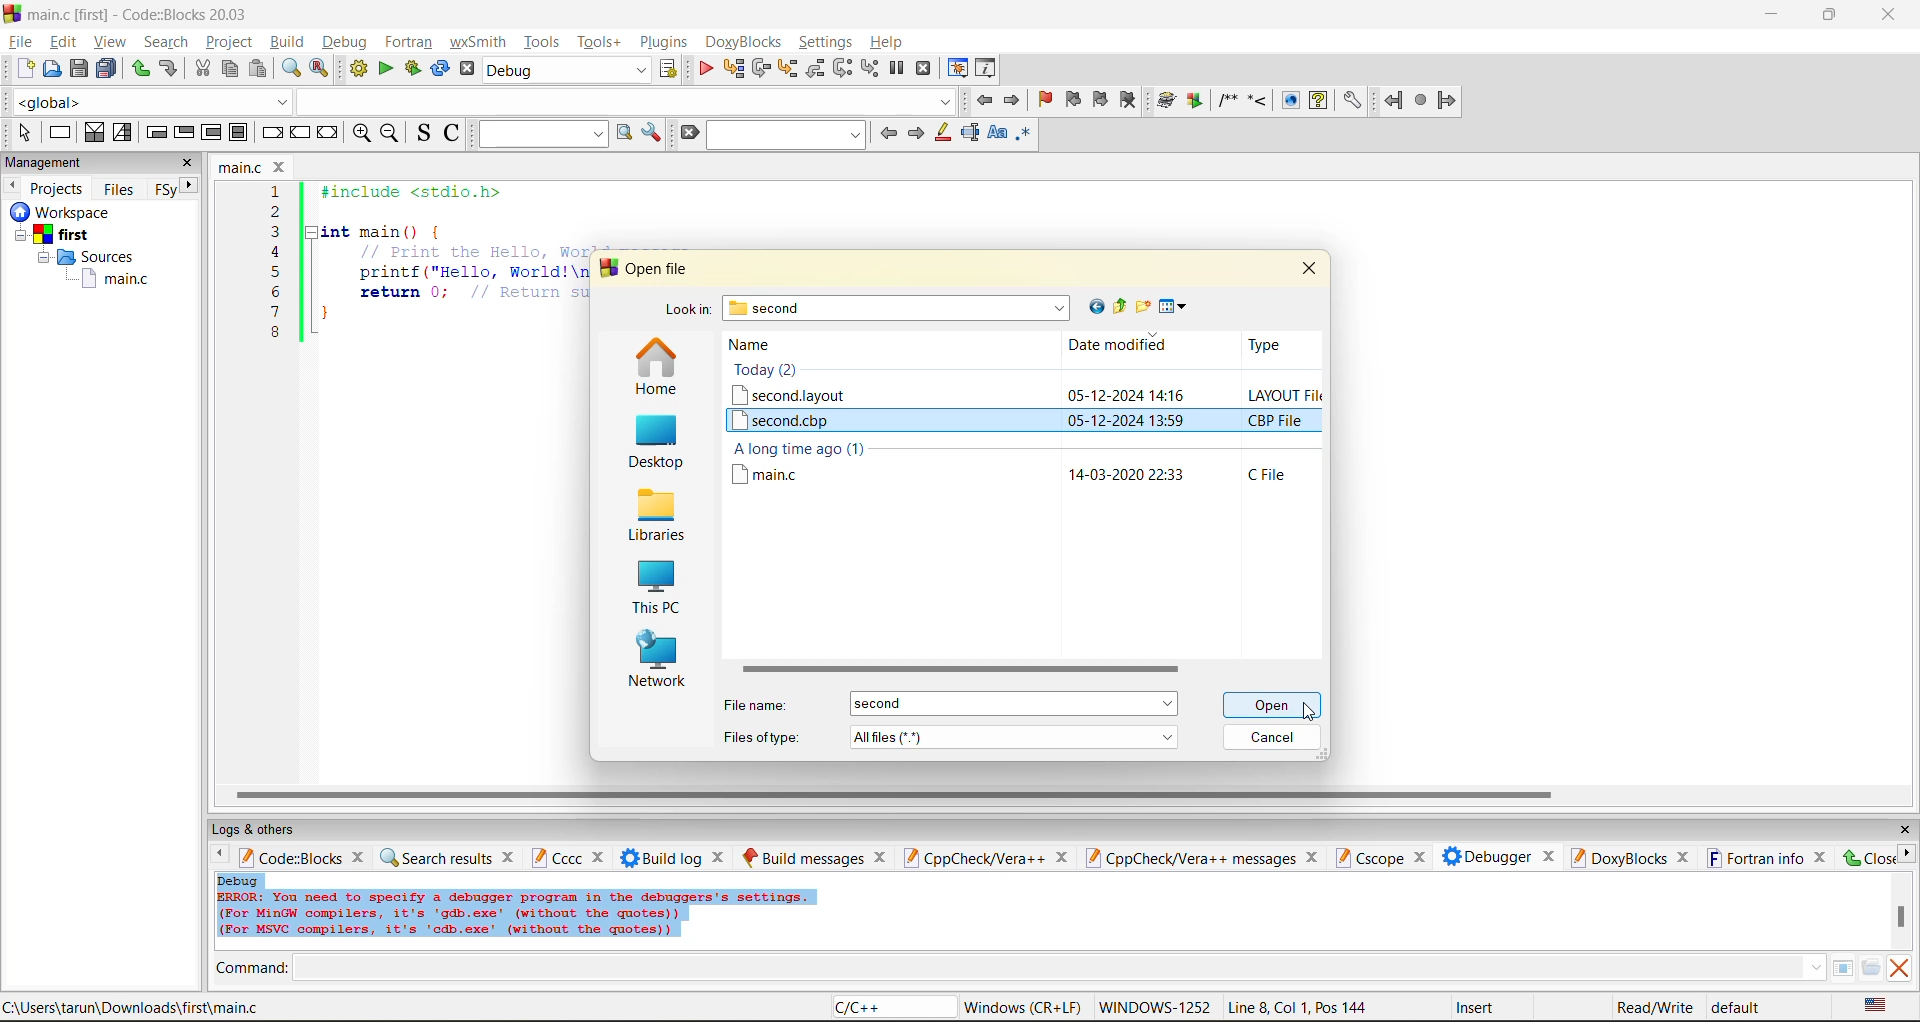 Image resolution: width=1920 pixels, height=1022 pixels. What do you see at coordinates (1395, 100) in the screenshot?
I see `back` at bounding box center [1395, 100].